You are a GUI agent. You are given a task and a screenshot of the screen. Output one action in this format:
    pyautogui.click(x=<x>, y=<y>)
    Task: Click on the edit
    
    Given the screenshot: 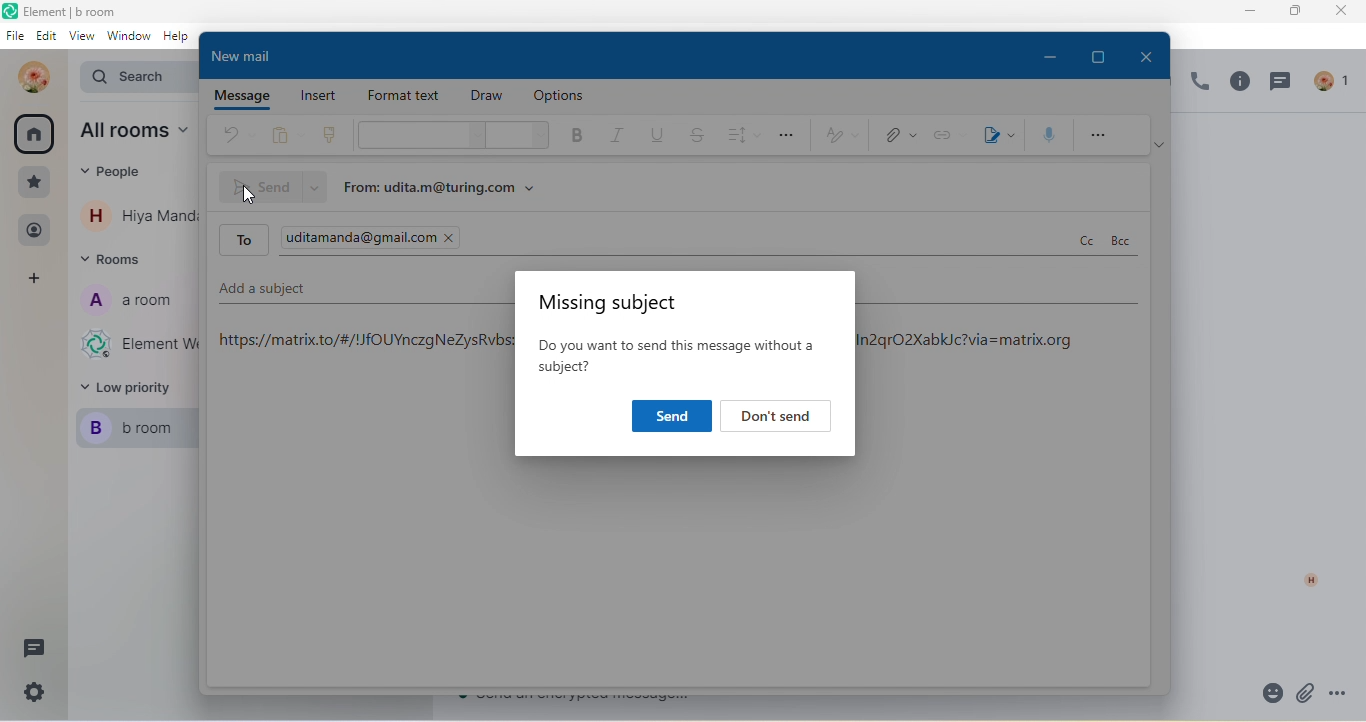 What is the action you would take?
    pyautogui.click(x=47, y=38)
    